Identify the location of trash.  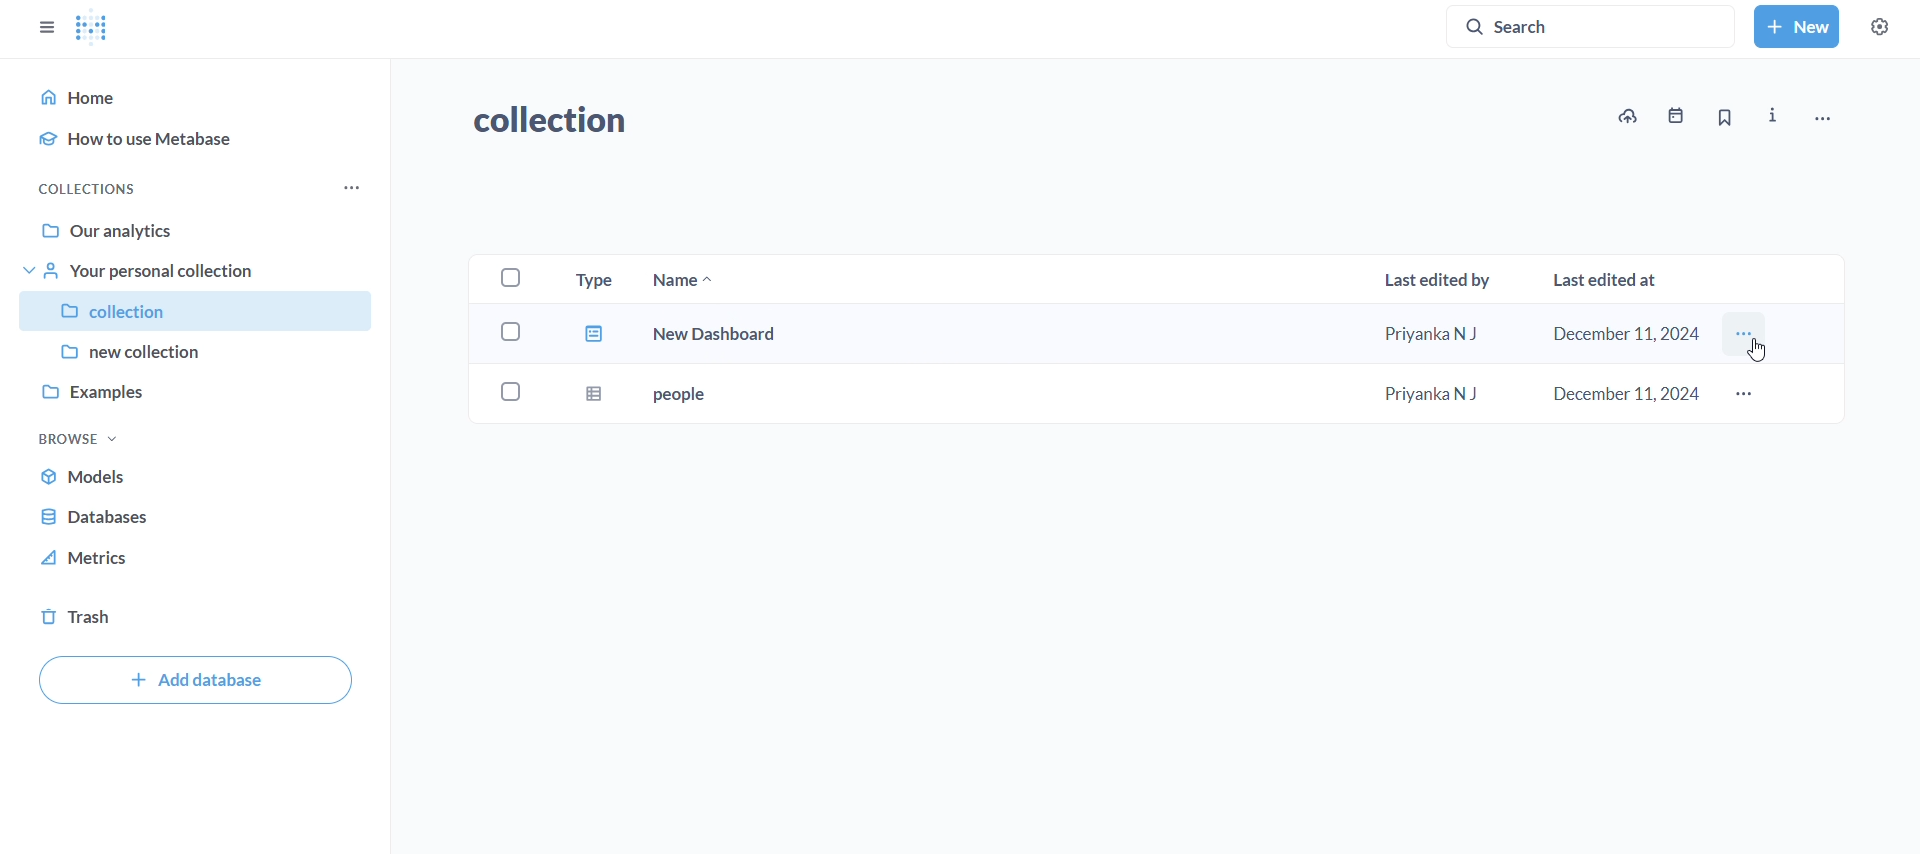
(76, 614).